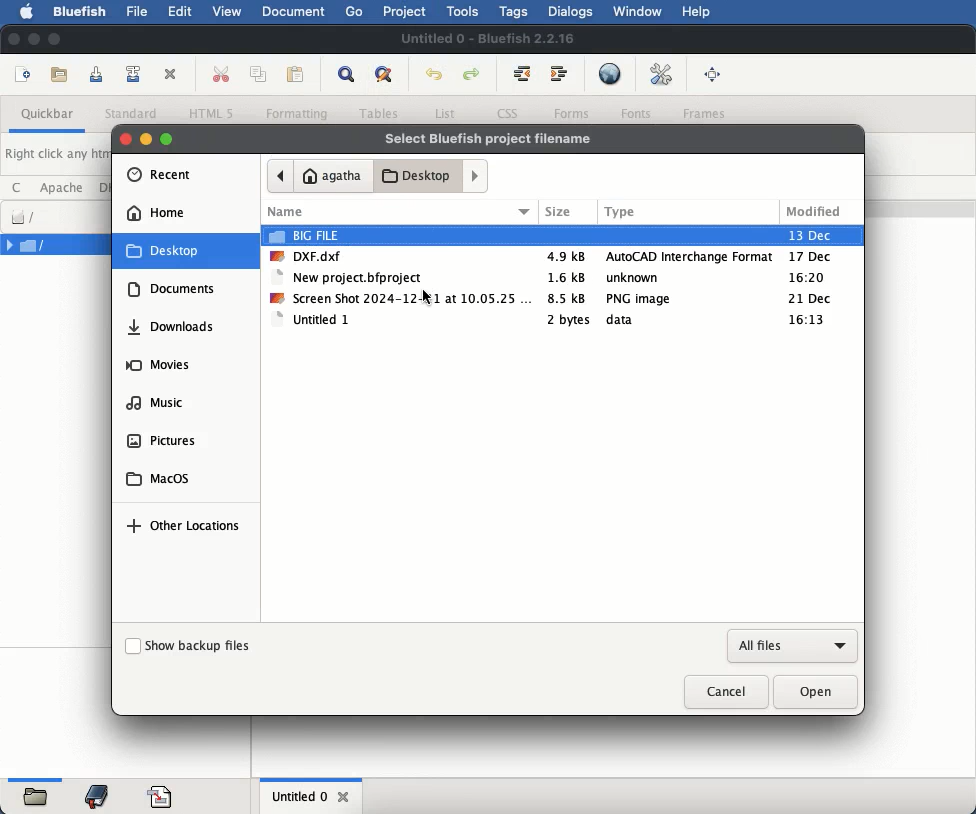  What do you see at coordinates (571, 112) in the screenshot?
I see `forms` at bounding box center [571, 112].